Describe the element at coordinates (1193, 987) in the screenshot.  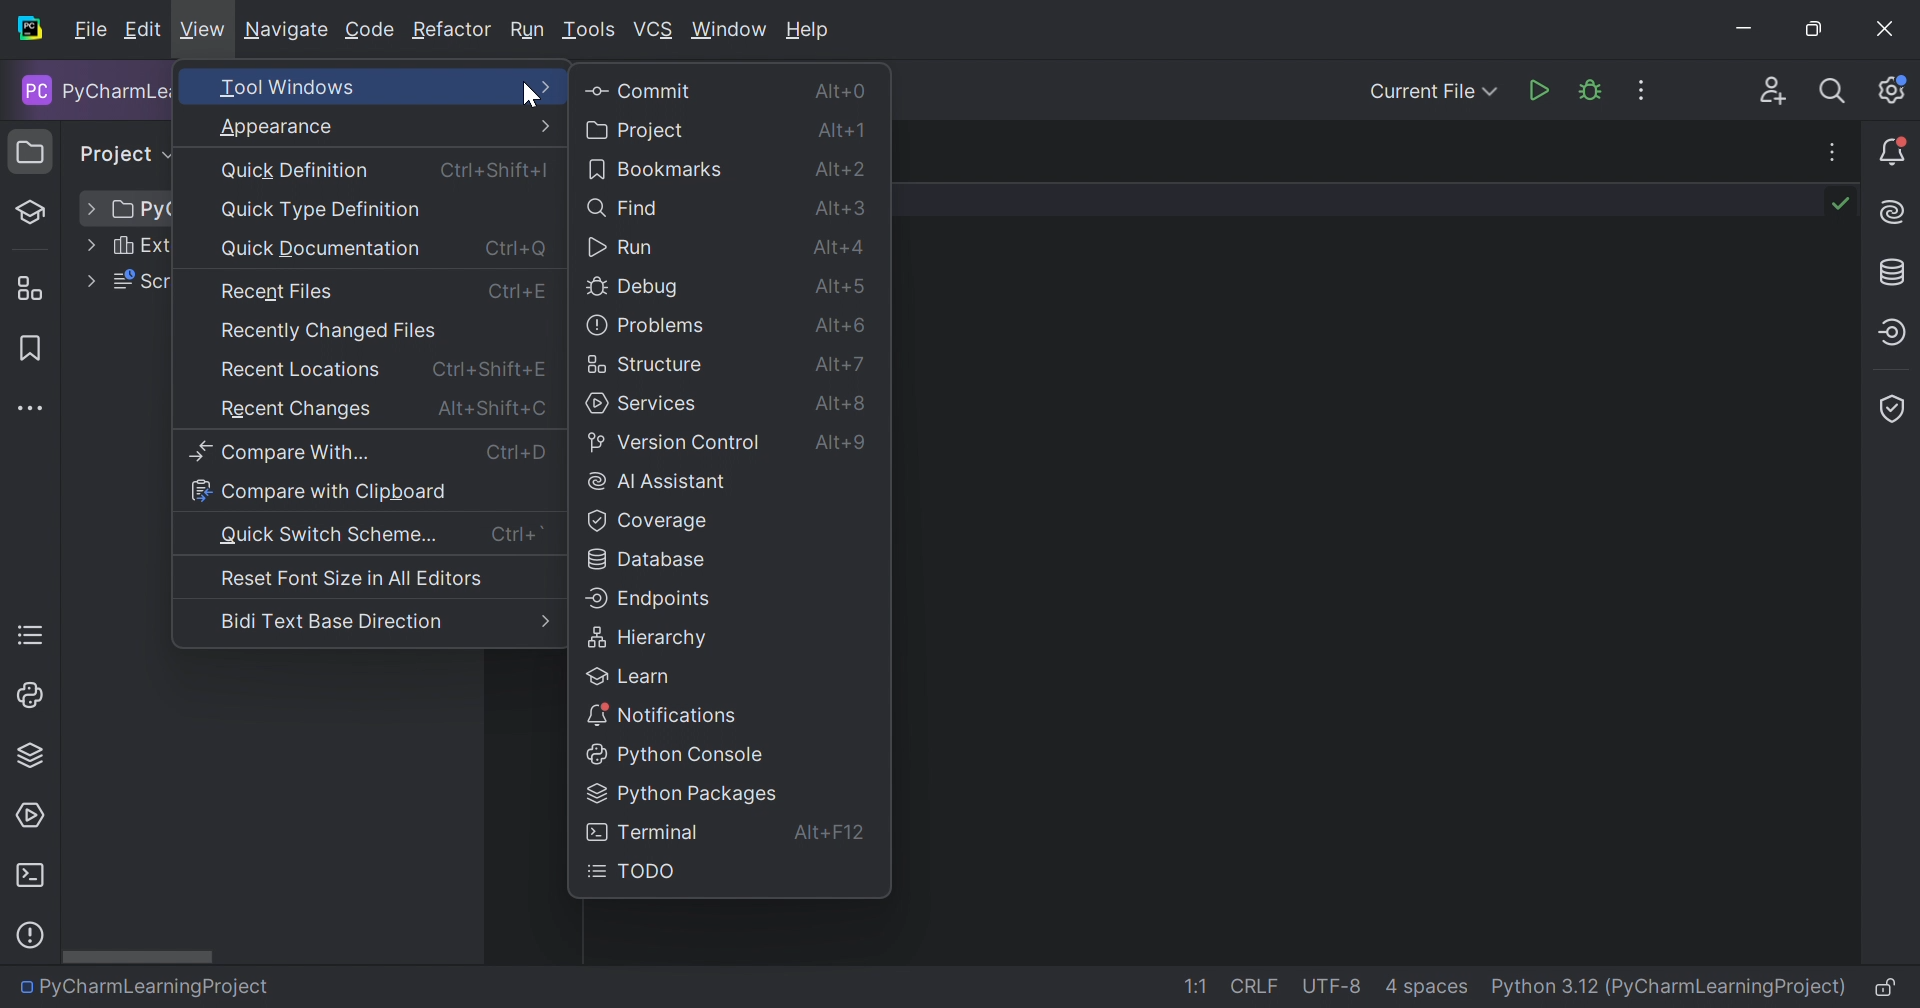
I see `1:1` at that location.